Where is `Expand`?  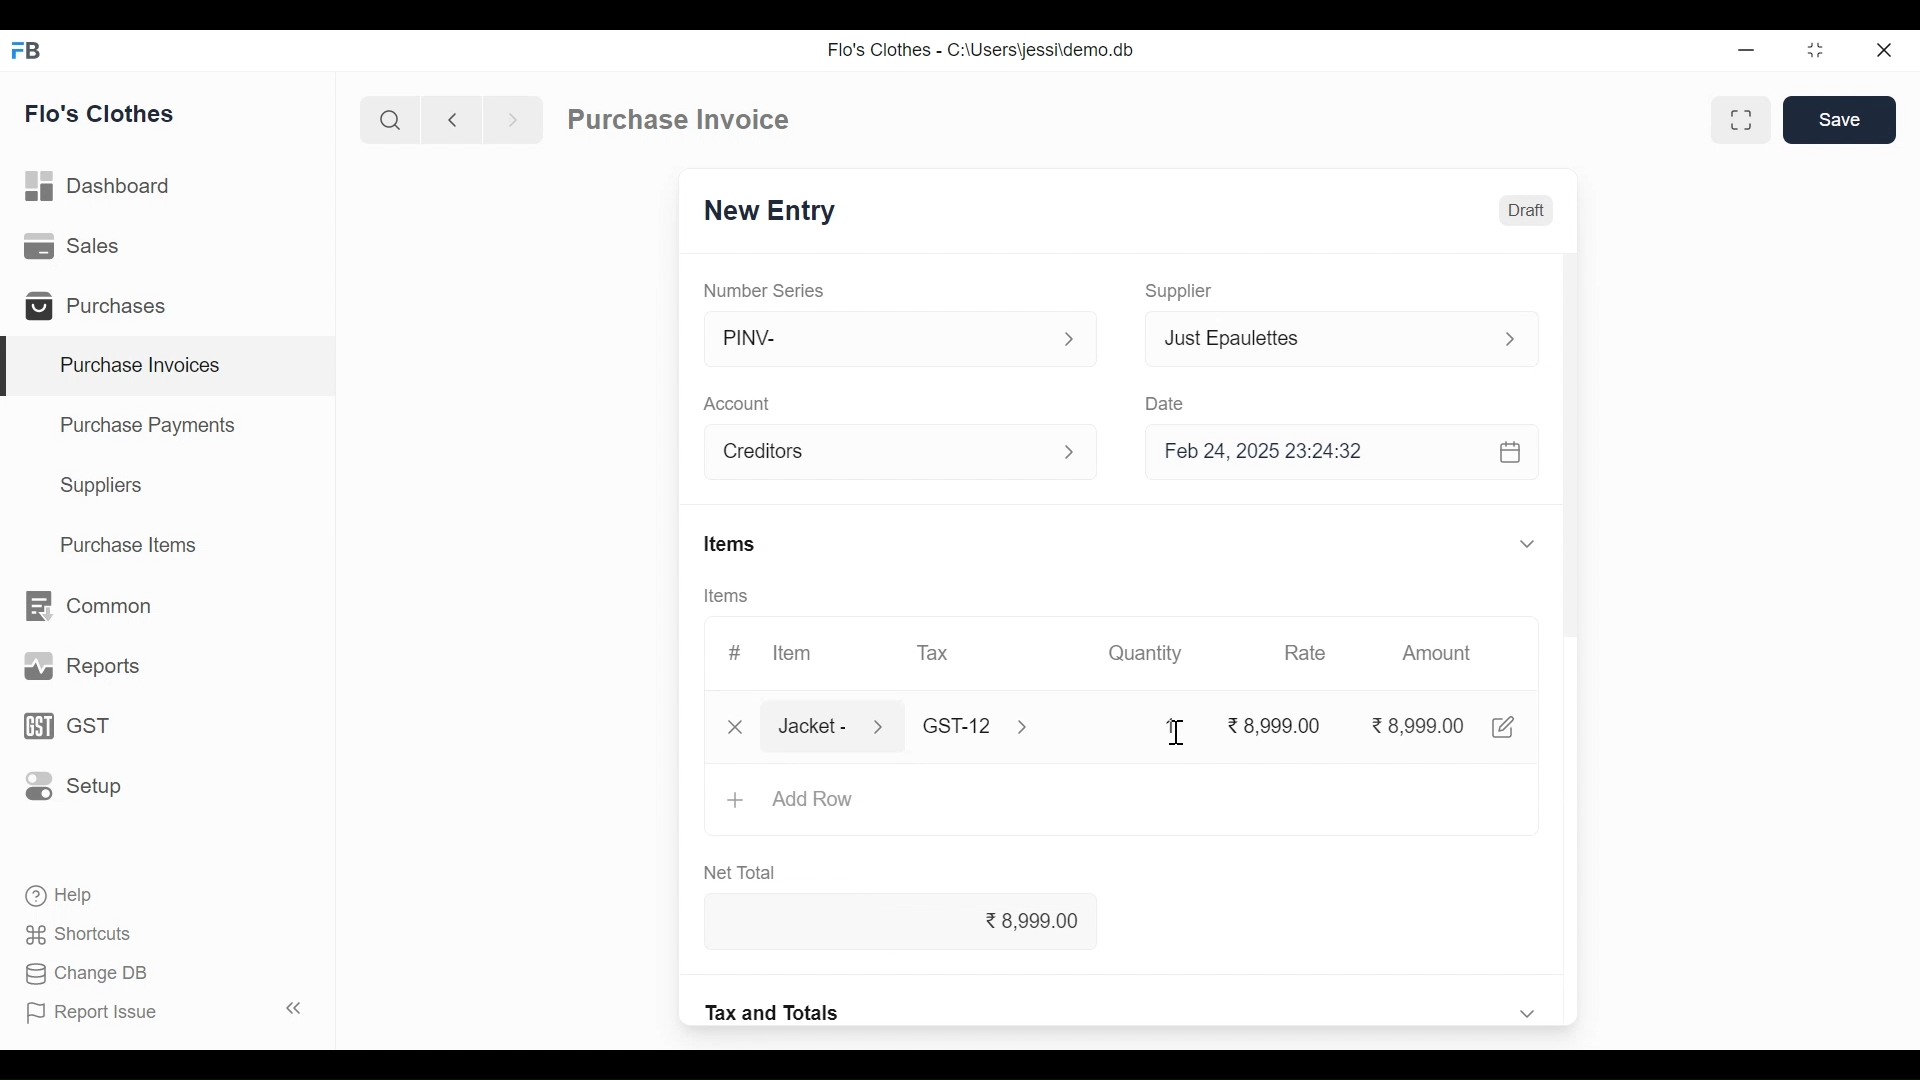
Expand is located at coordinates (1530, 543).